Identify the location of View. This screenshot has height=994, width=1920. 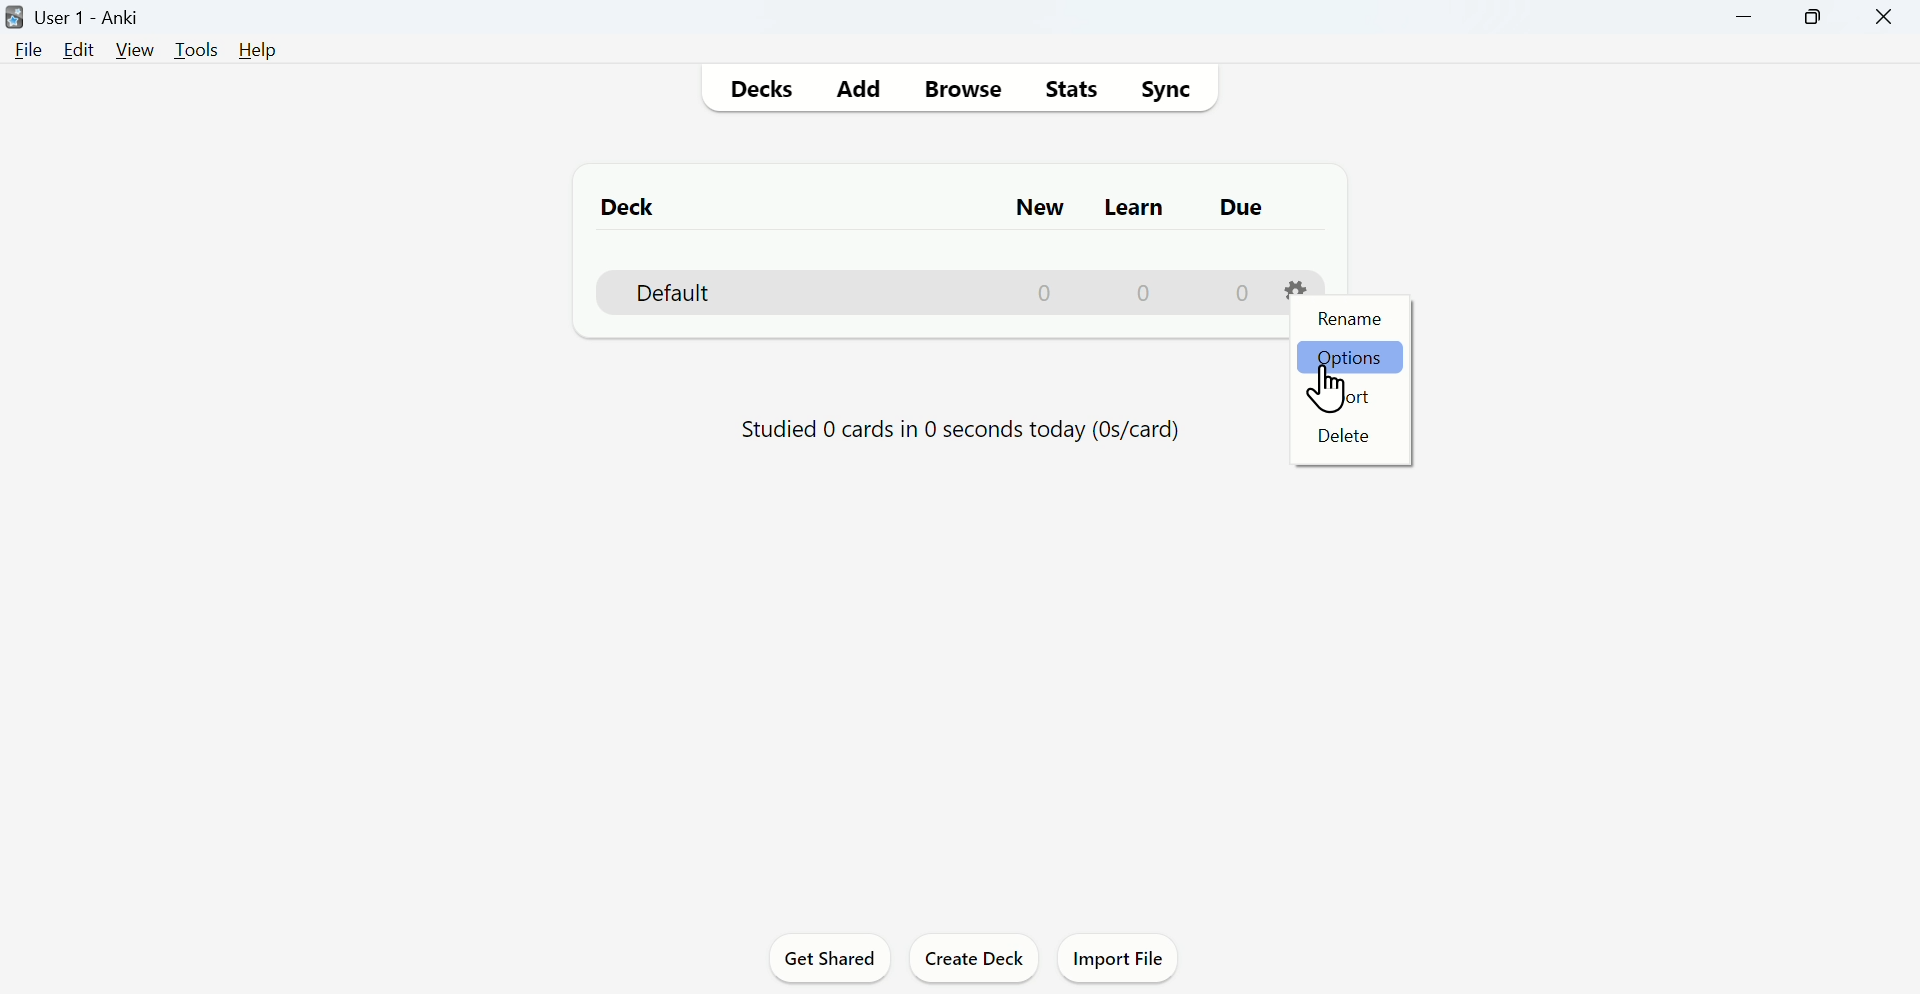
(135, 50).